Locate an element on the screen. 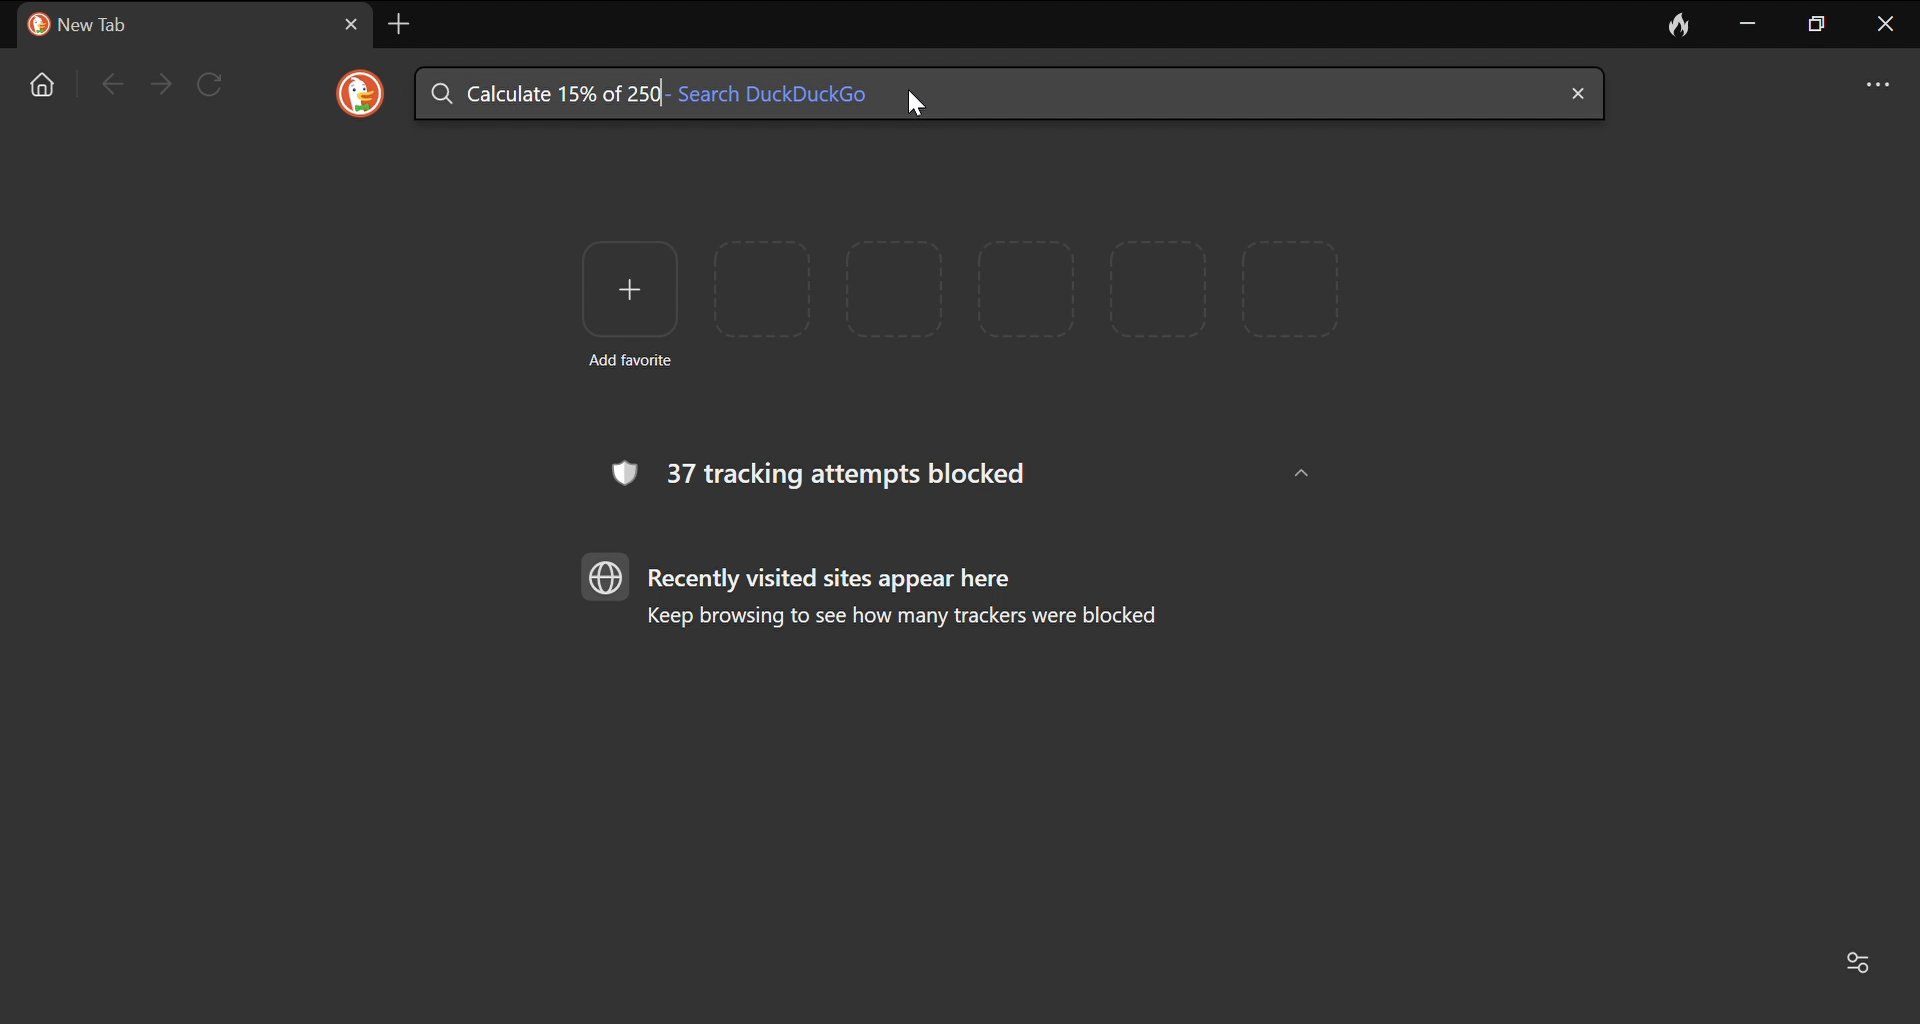 This screenshot has width=1920, height=1024. Go back is located at coordinates (109, 83).